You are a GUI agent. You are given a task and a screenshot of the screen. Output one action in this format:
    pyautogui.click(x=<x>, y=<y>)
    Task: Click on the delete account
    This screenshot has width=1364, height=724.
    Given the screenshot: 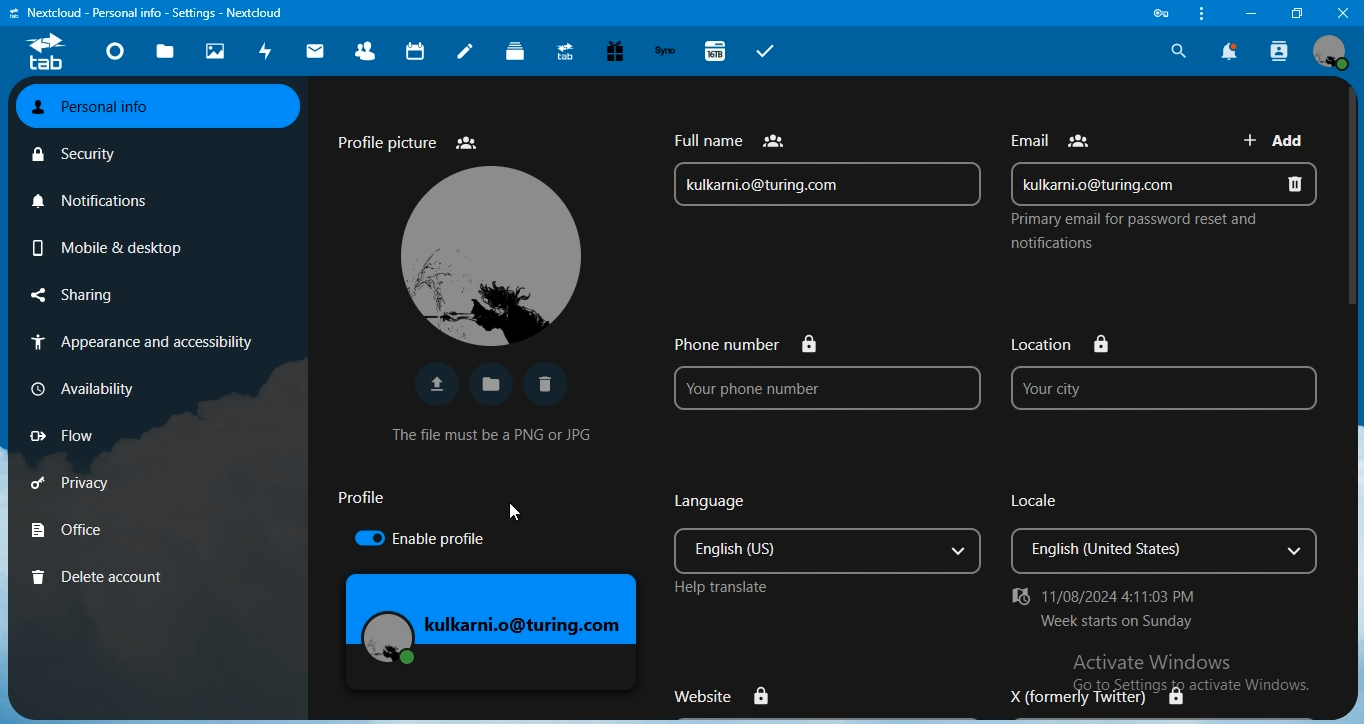 What is the action you would take?
    pyautogui.click(x=103, y=575)
    